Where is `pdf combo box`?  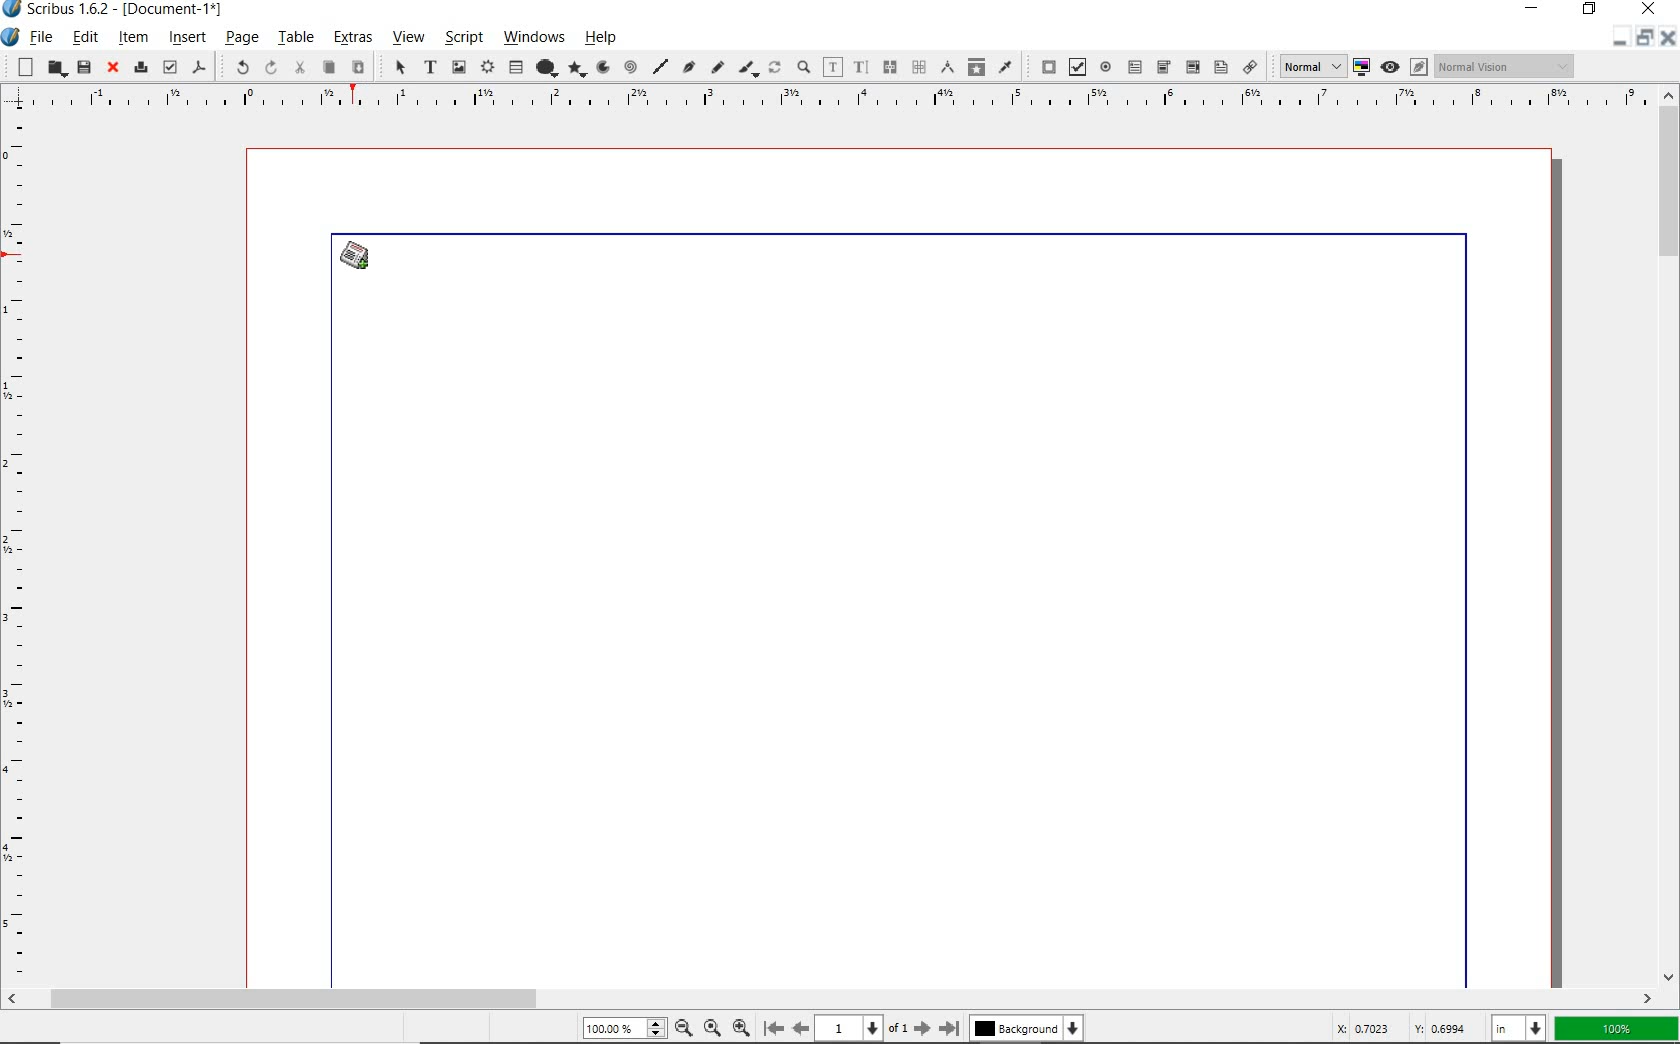
pdf combo box is located at coordinates (1163, 67).